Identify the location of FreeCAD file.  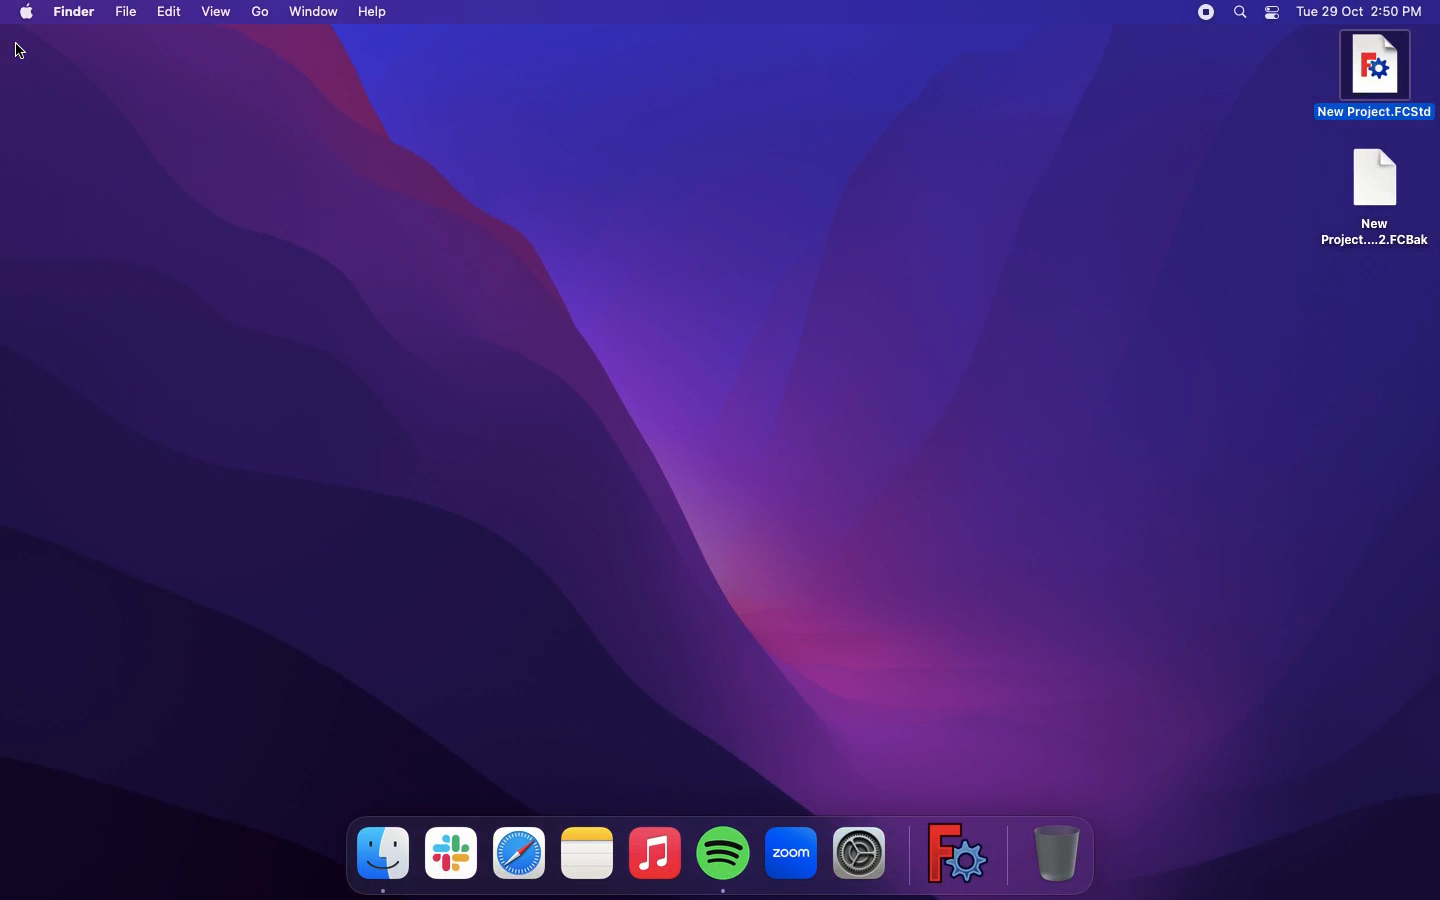
(1372, 197).